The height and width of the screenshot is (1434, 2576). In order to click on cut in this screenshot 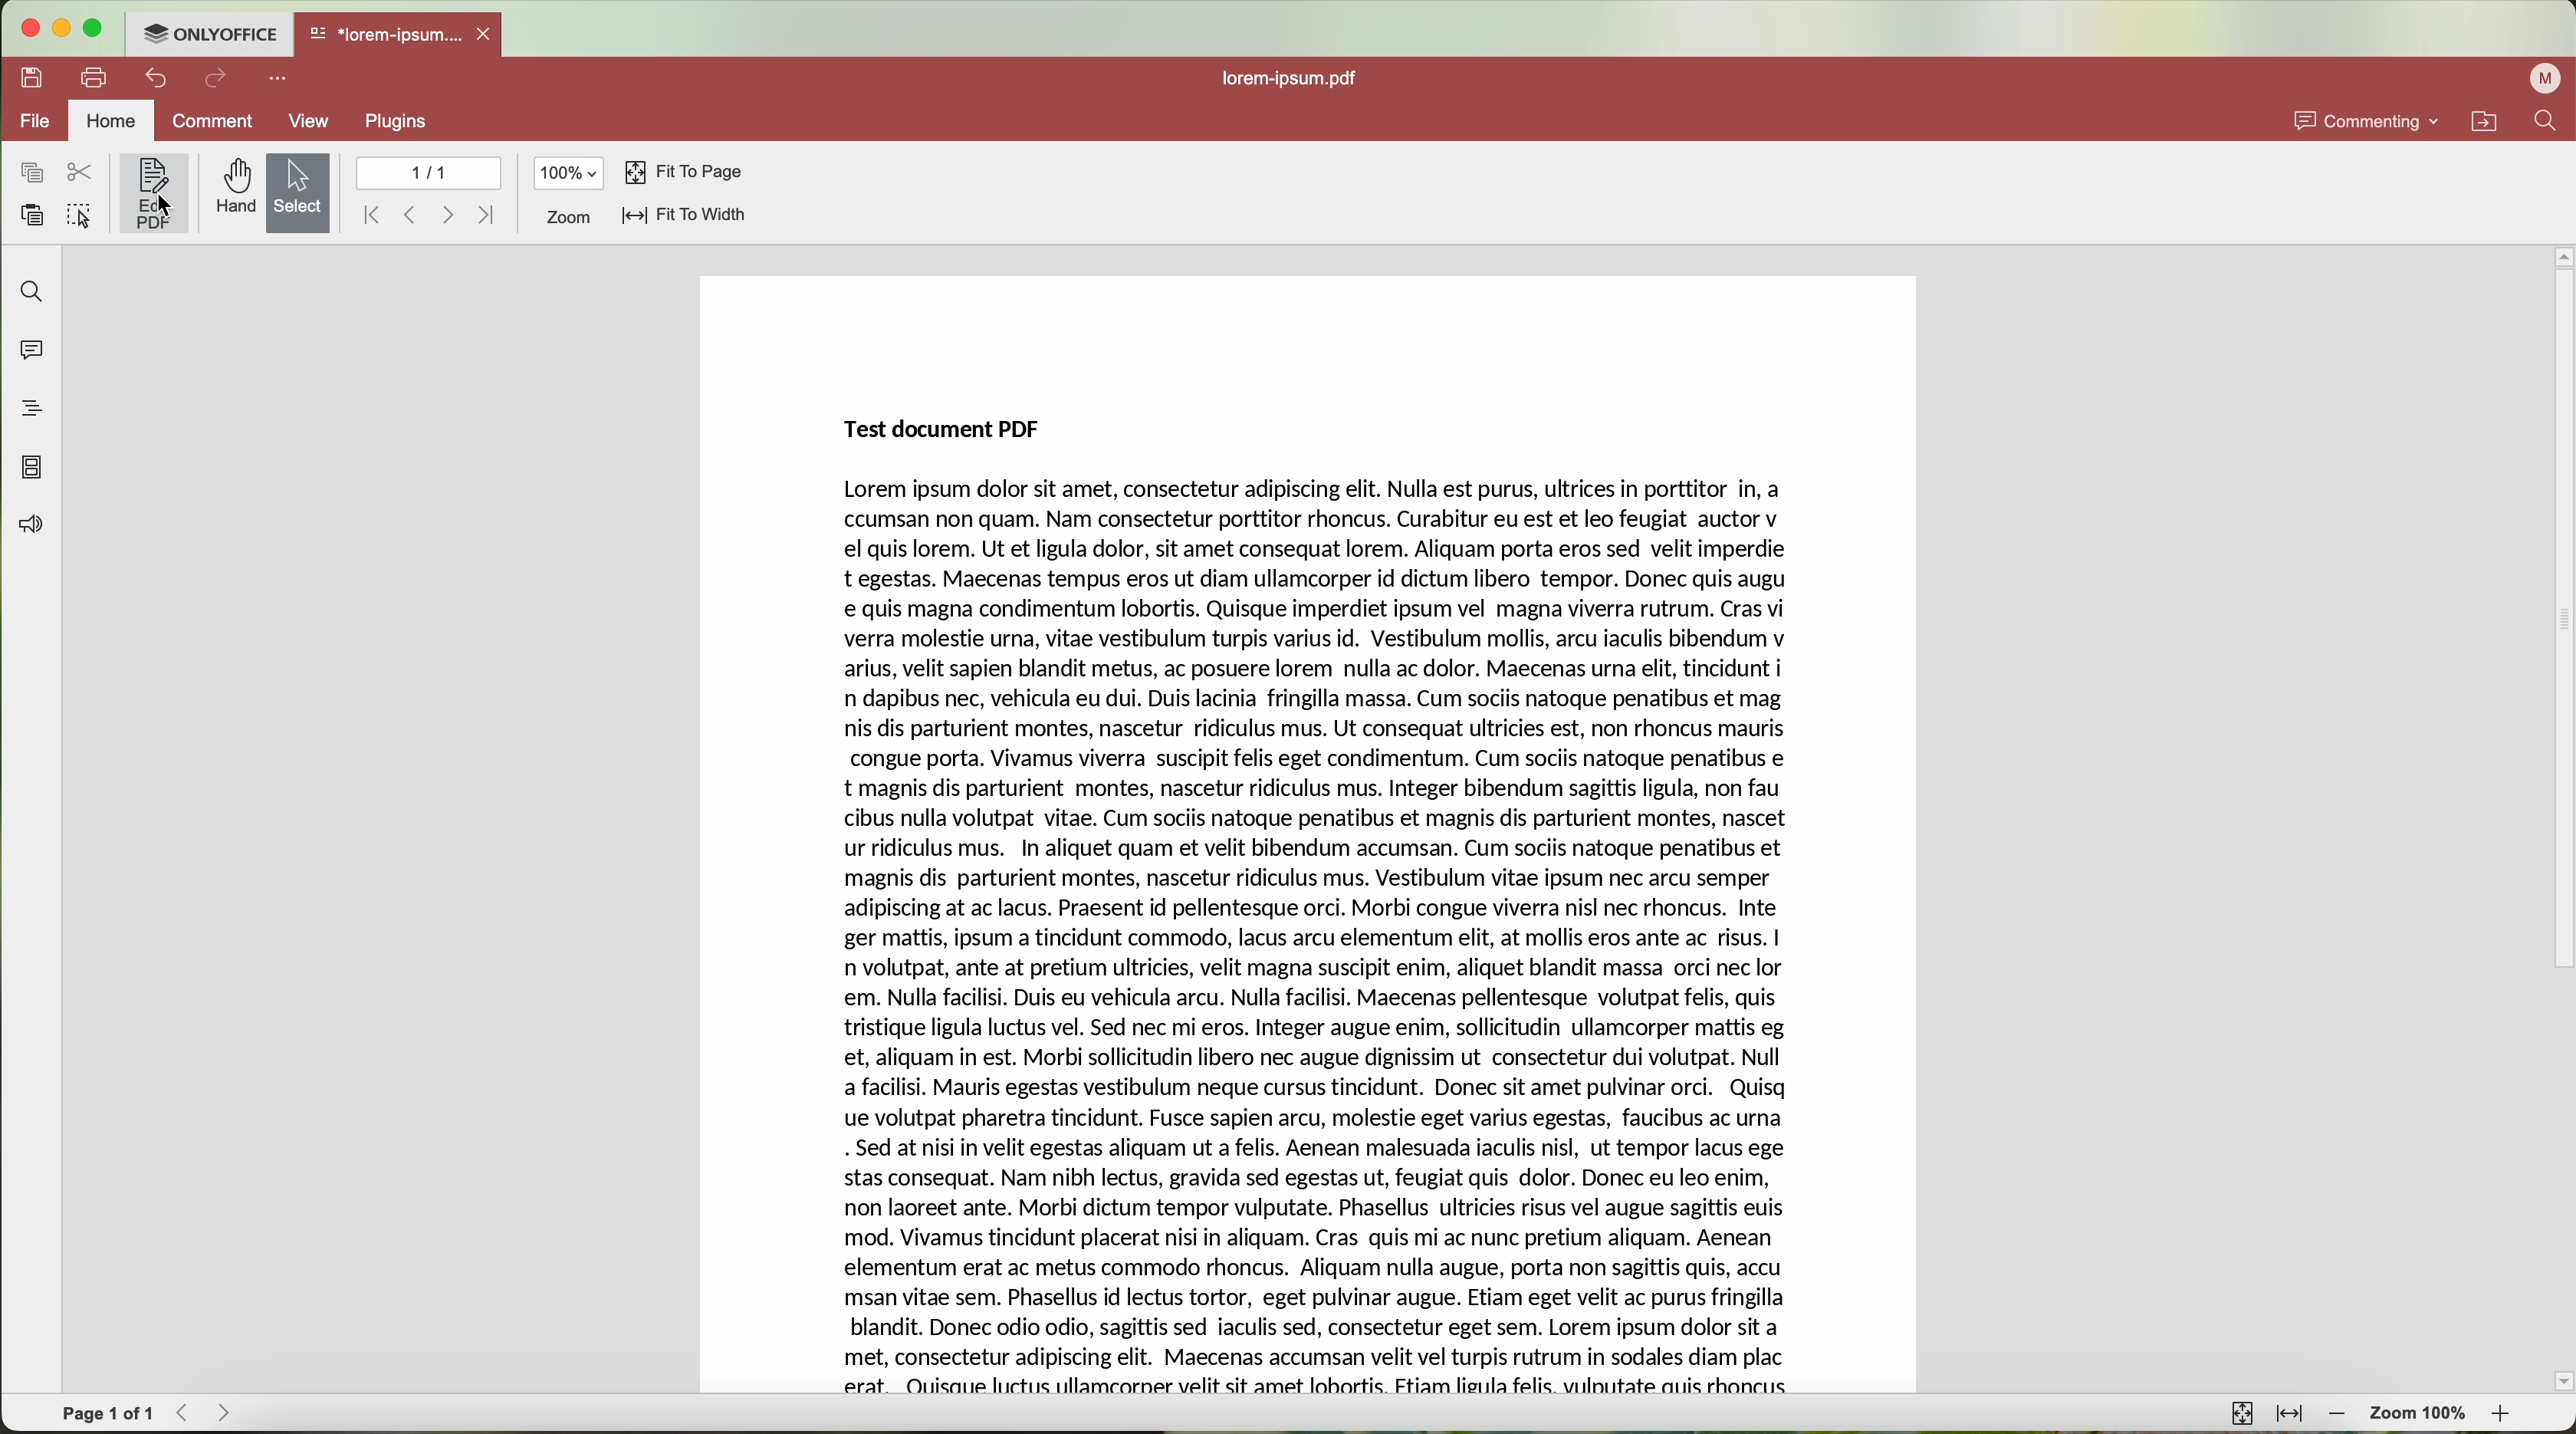, I will do `click(80, 173)`.